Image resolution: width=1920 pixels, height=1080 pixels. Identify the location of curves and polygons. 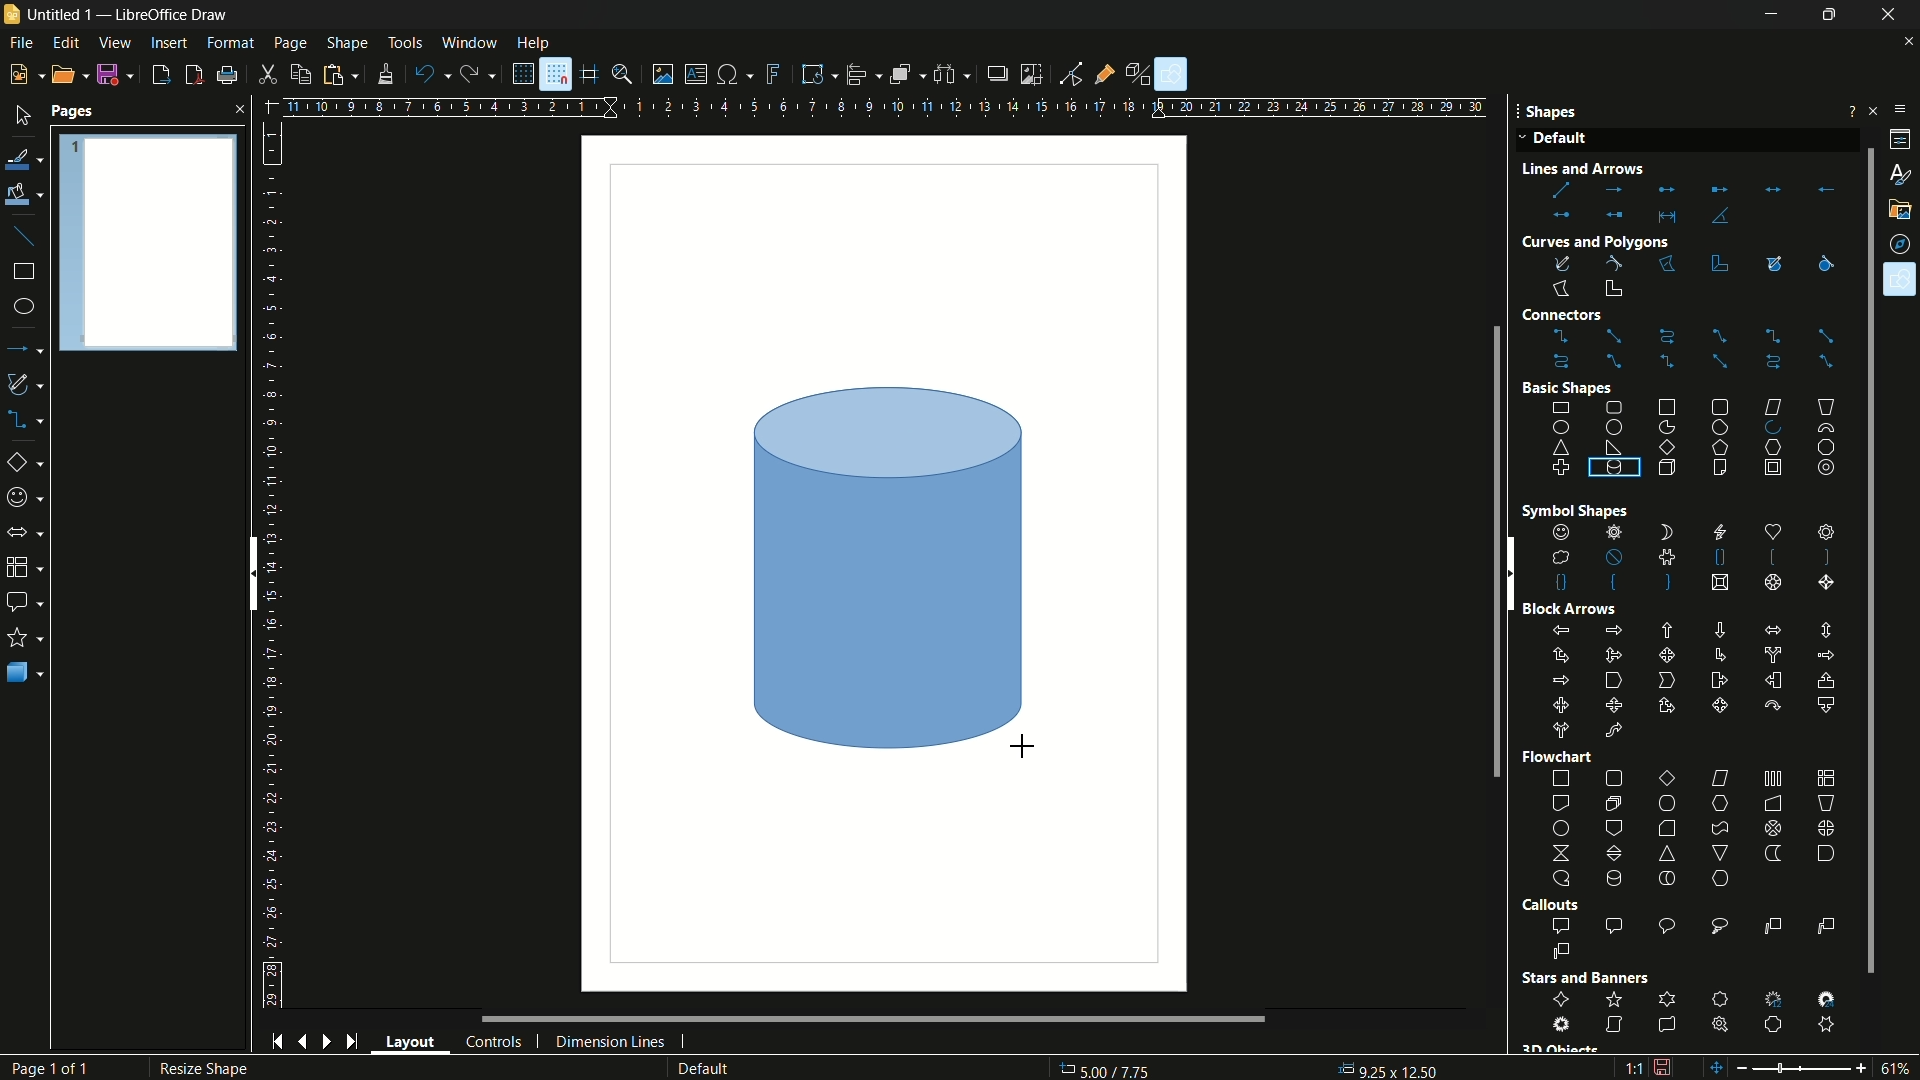
(1593, 274).